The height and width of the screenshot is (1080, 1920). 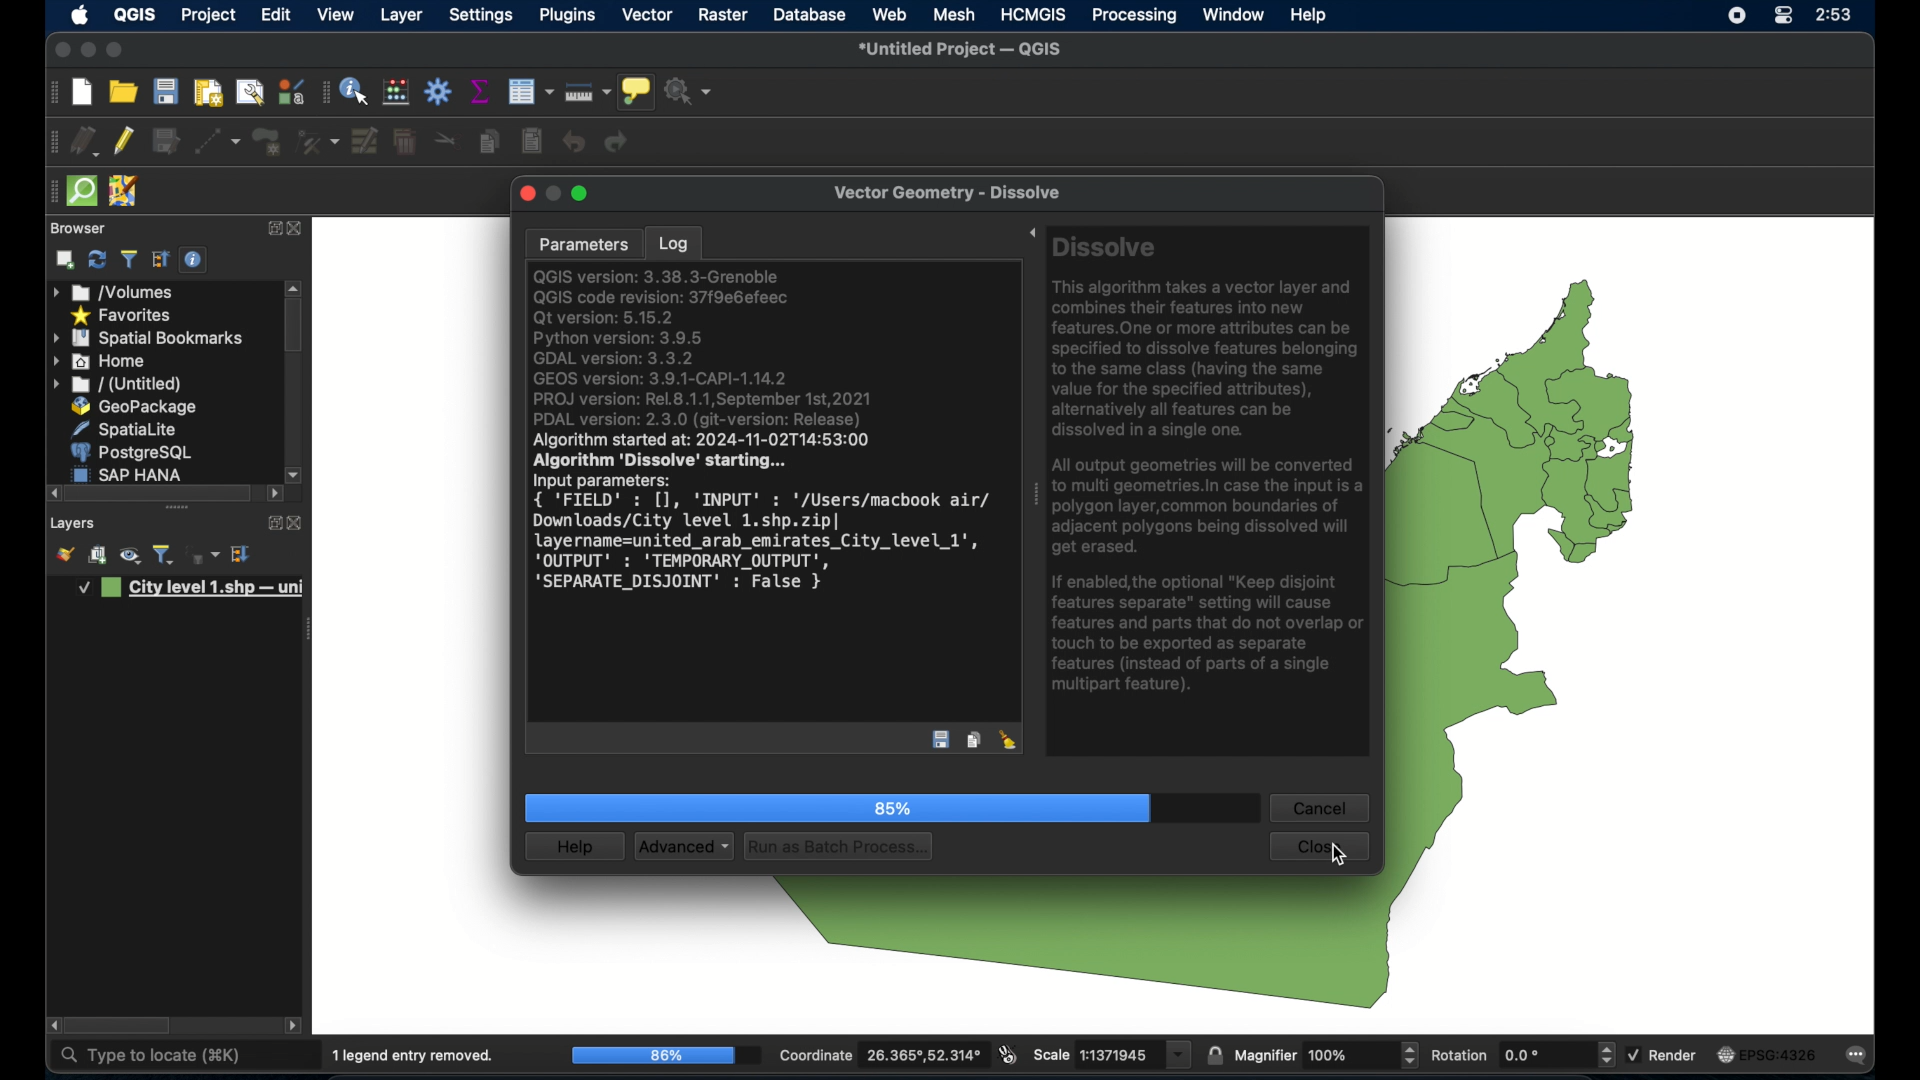 I want to click on control center, so click(x=1781, y=16).